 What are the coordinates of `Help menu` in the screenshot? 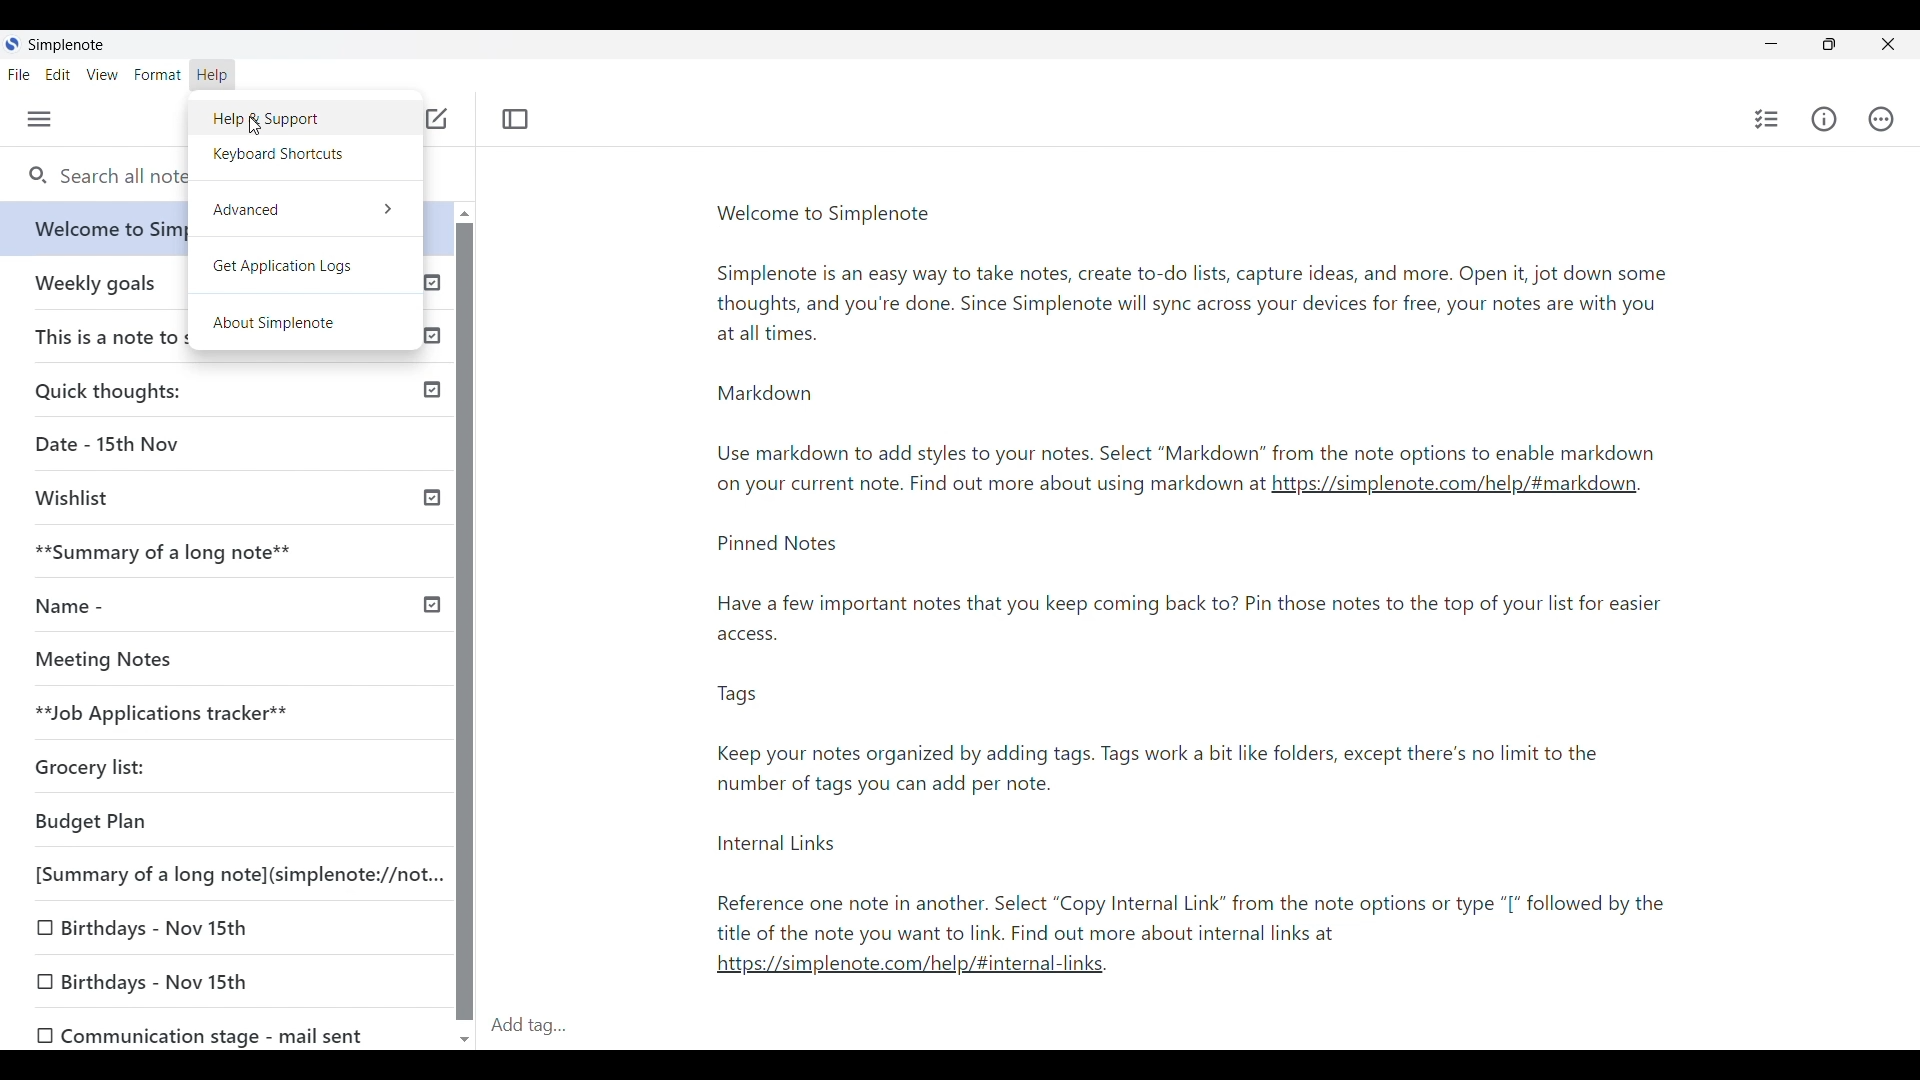 It's located at (213, 76).